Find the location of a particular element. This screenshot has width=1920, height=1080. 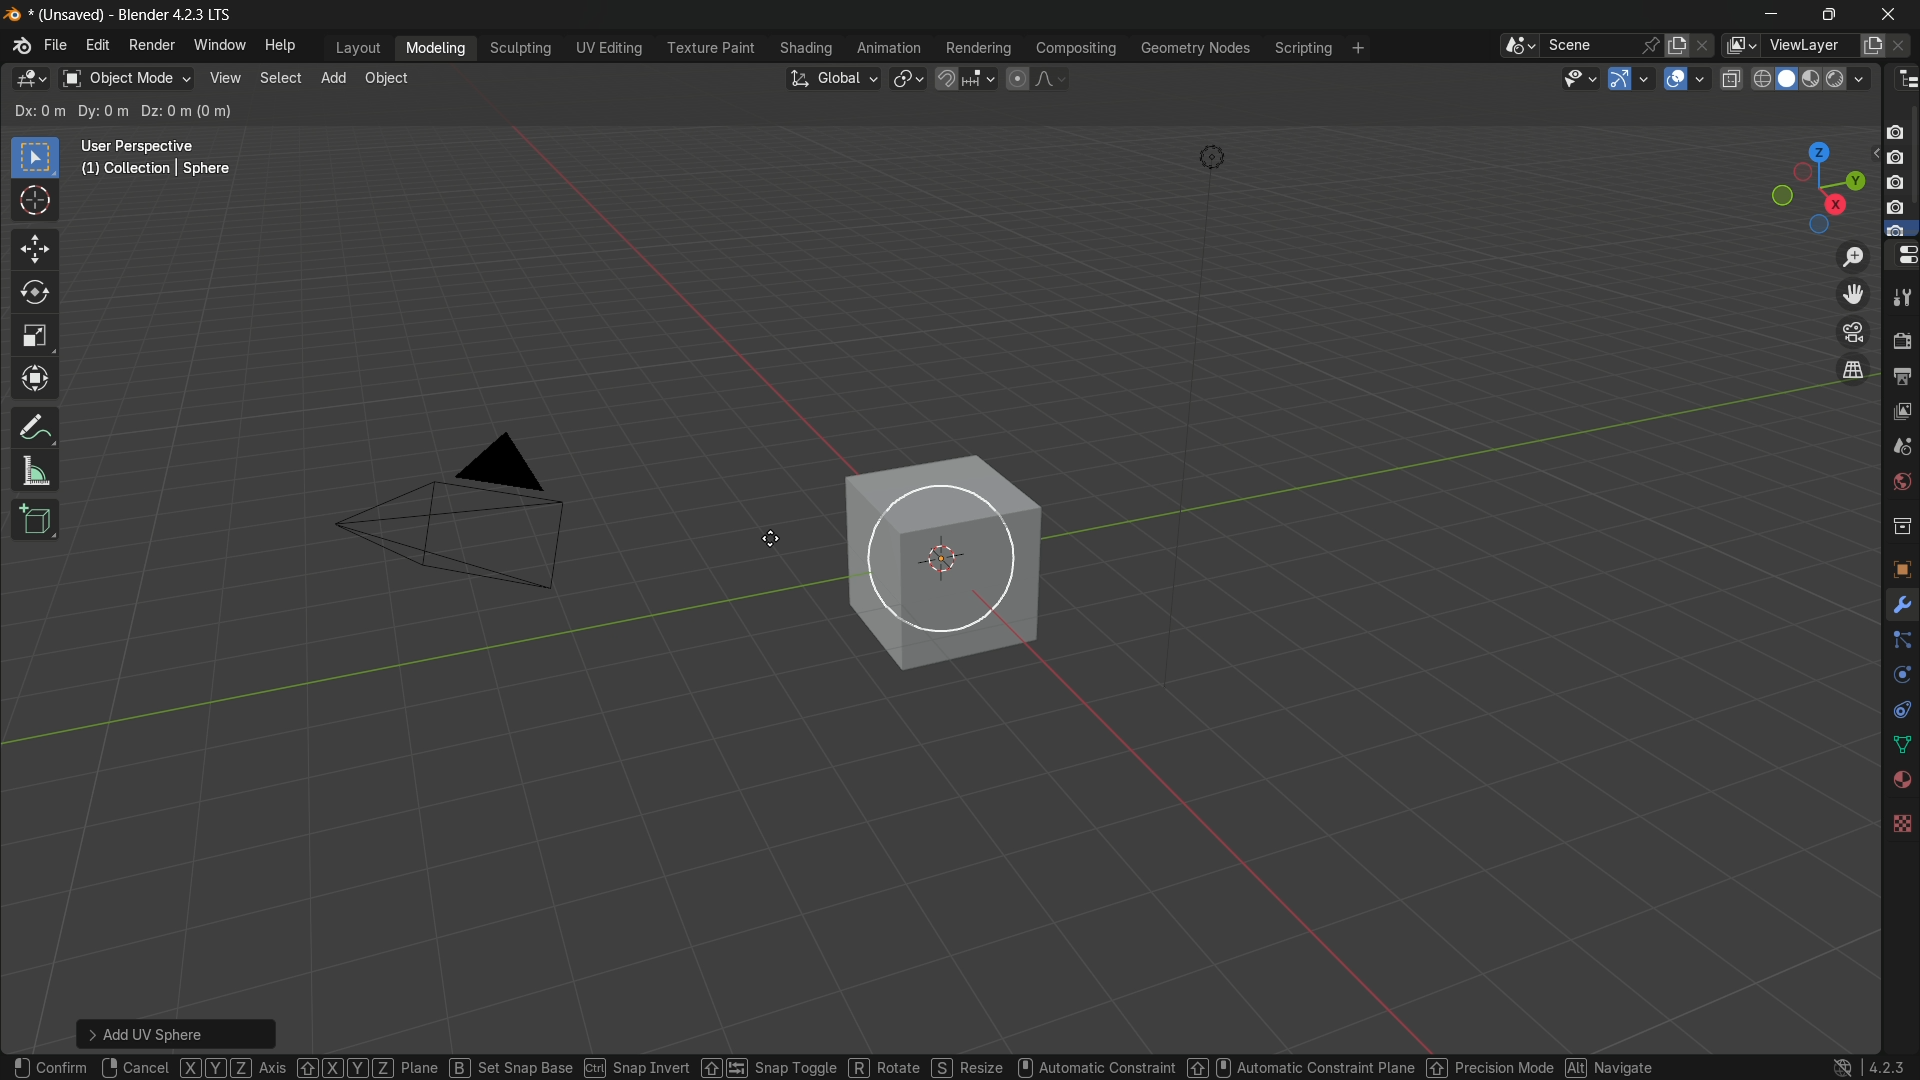

render menu is located at coordinates (151, 46).